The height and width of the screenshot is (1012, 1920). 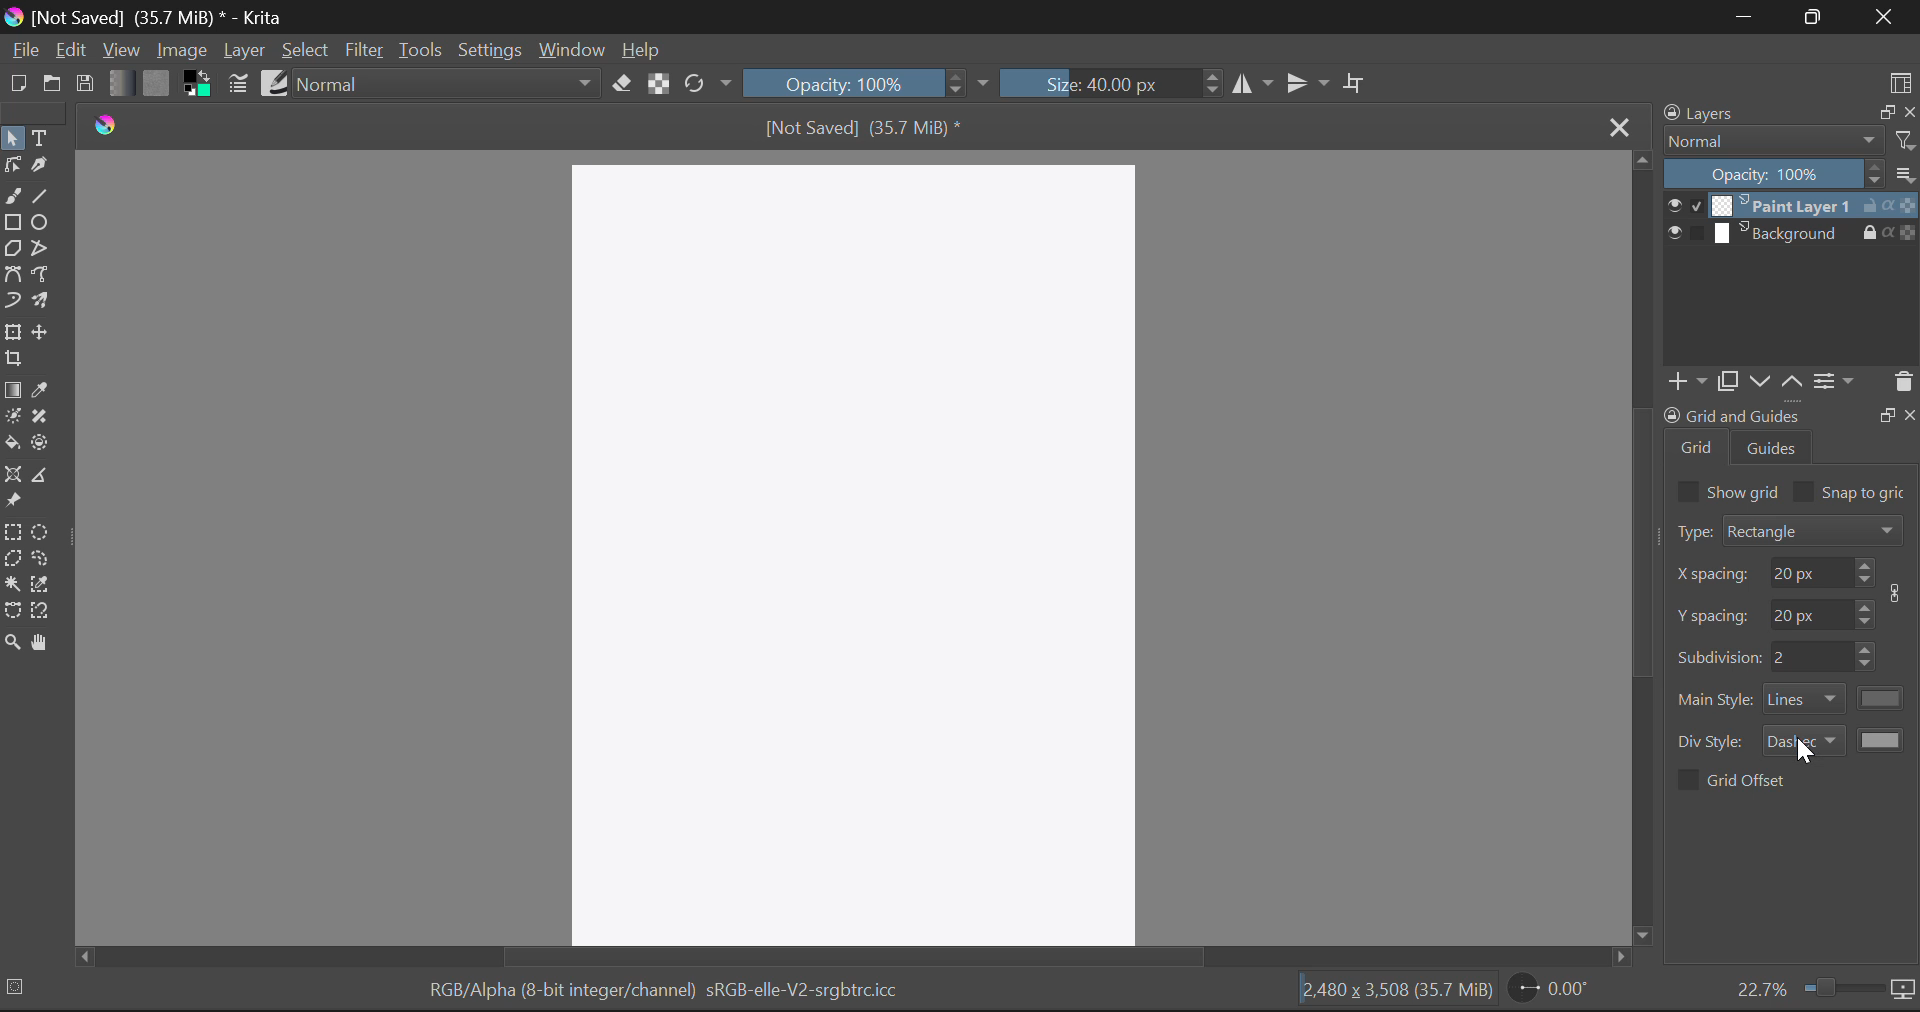 I want to click on Brush Size, so click(x=1108, y=82).